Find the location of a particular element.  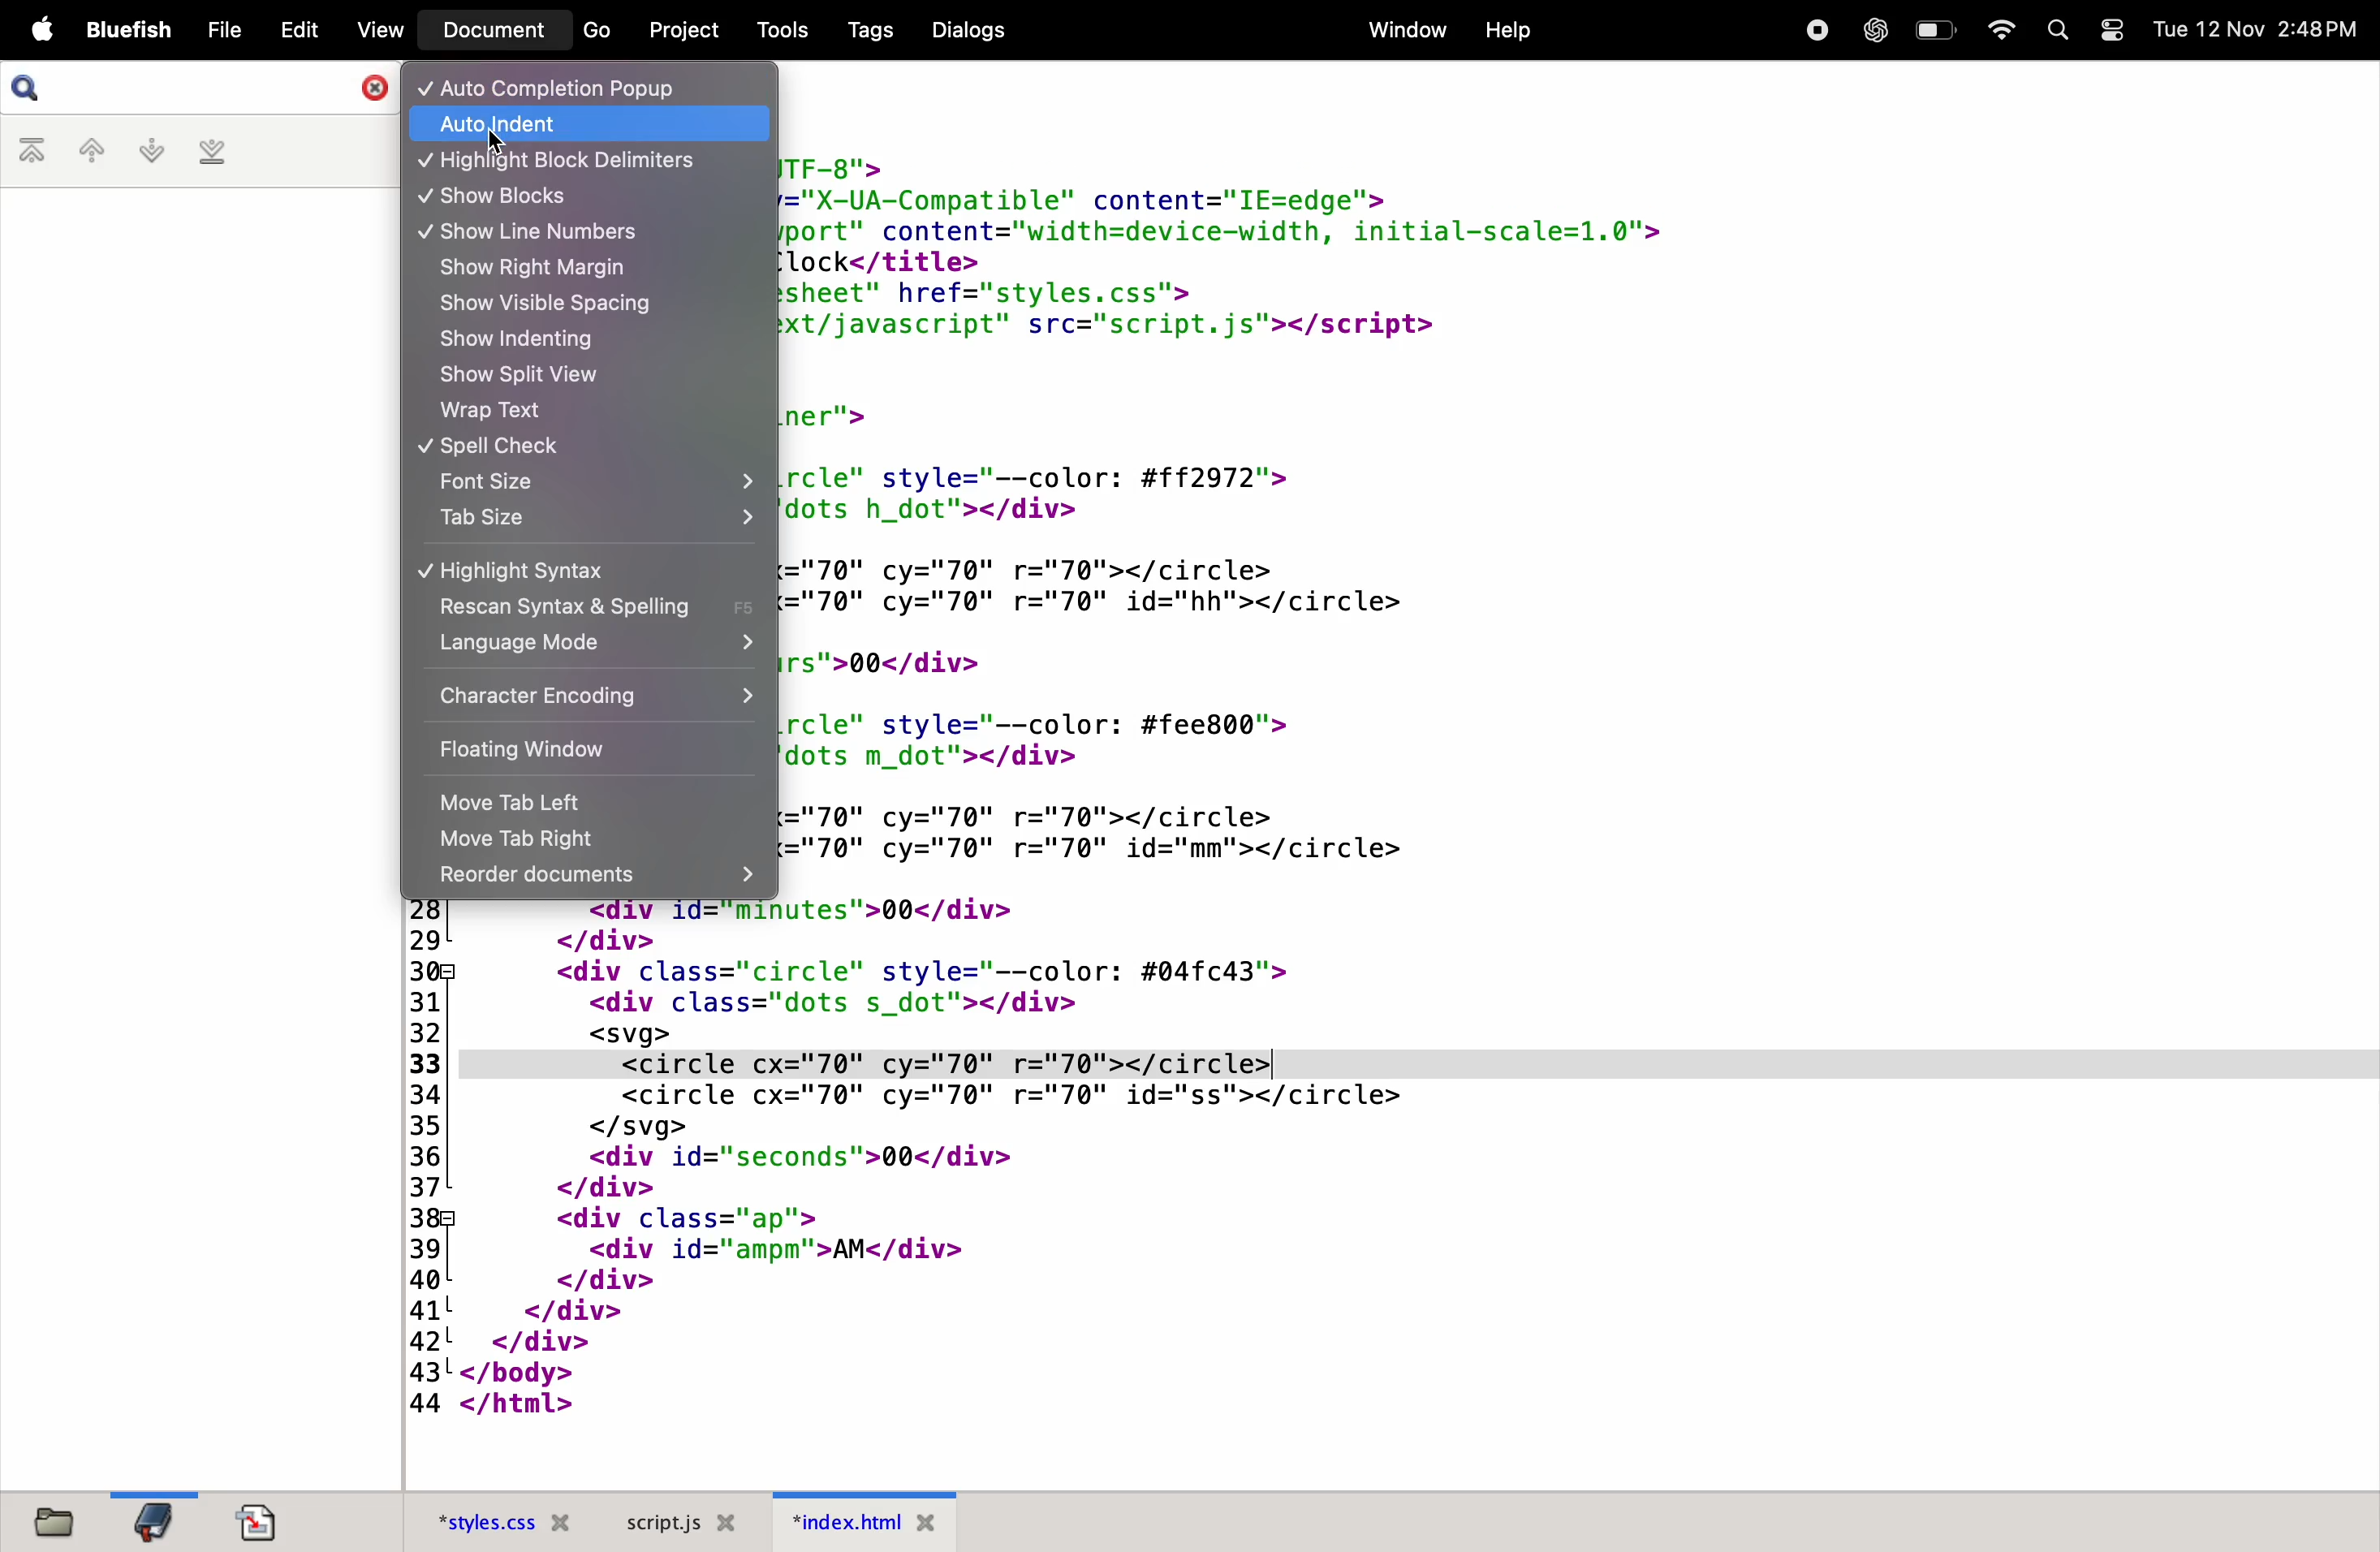

wifi is located at coordinates (1995, 30).